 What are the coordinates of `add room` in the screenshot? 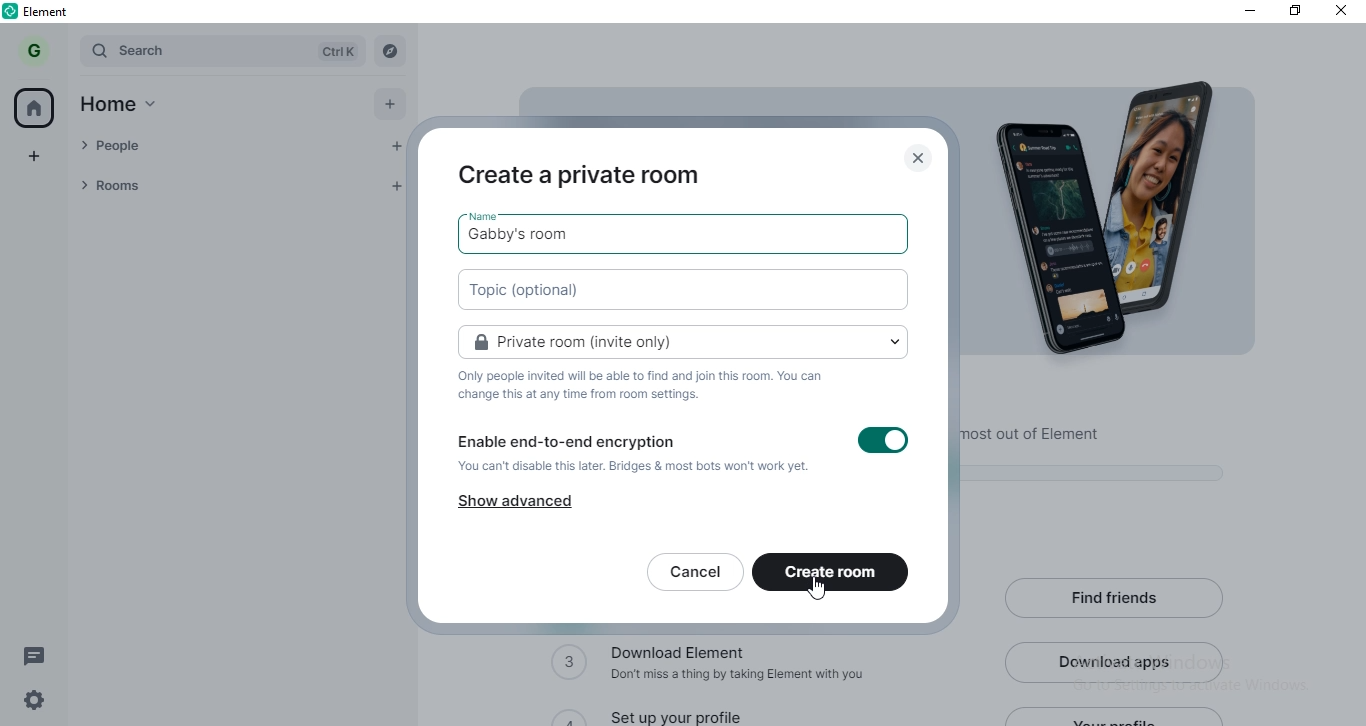 It's located at (402, 188).